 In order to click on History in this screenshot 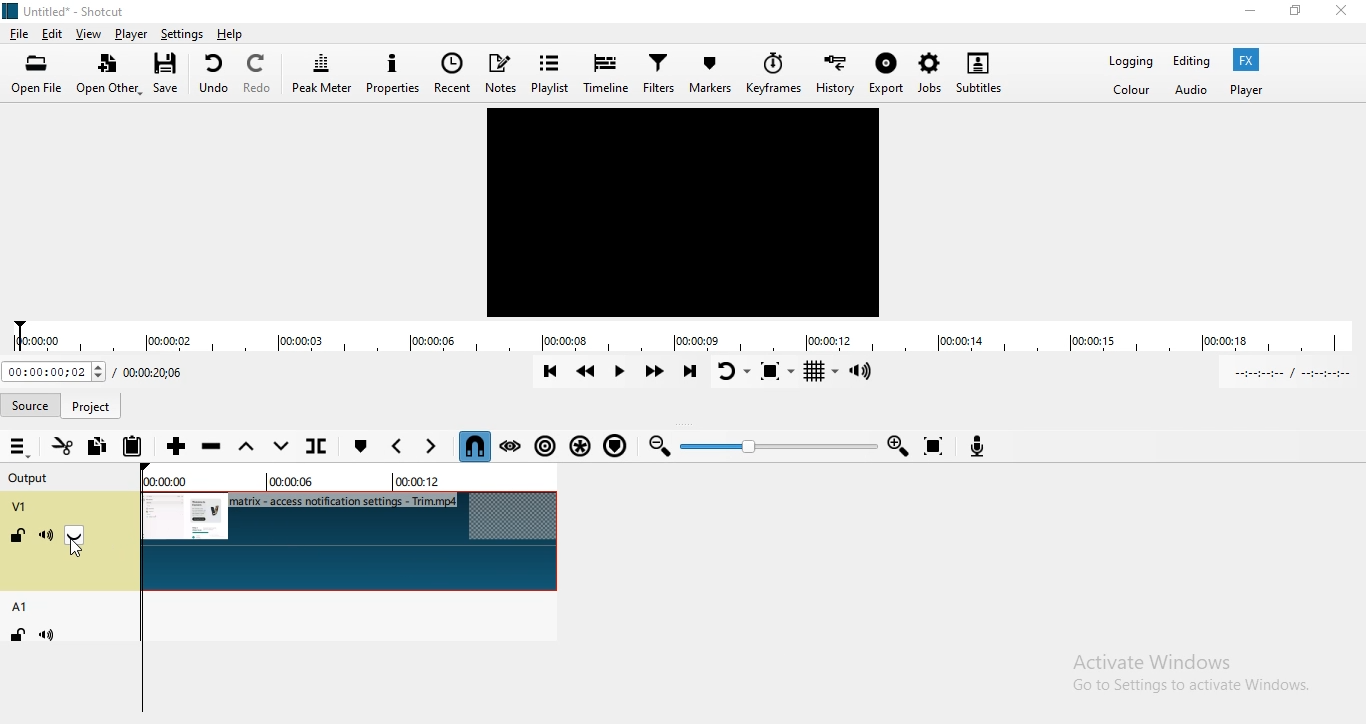, I will do `click(835, 72)`.